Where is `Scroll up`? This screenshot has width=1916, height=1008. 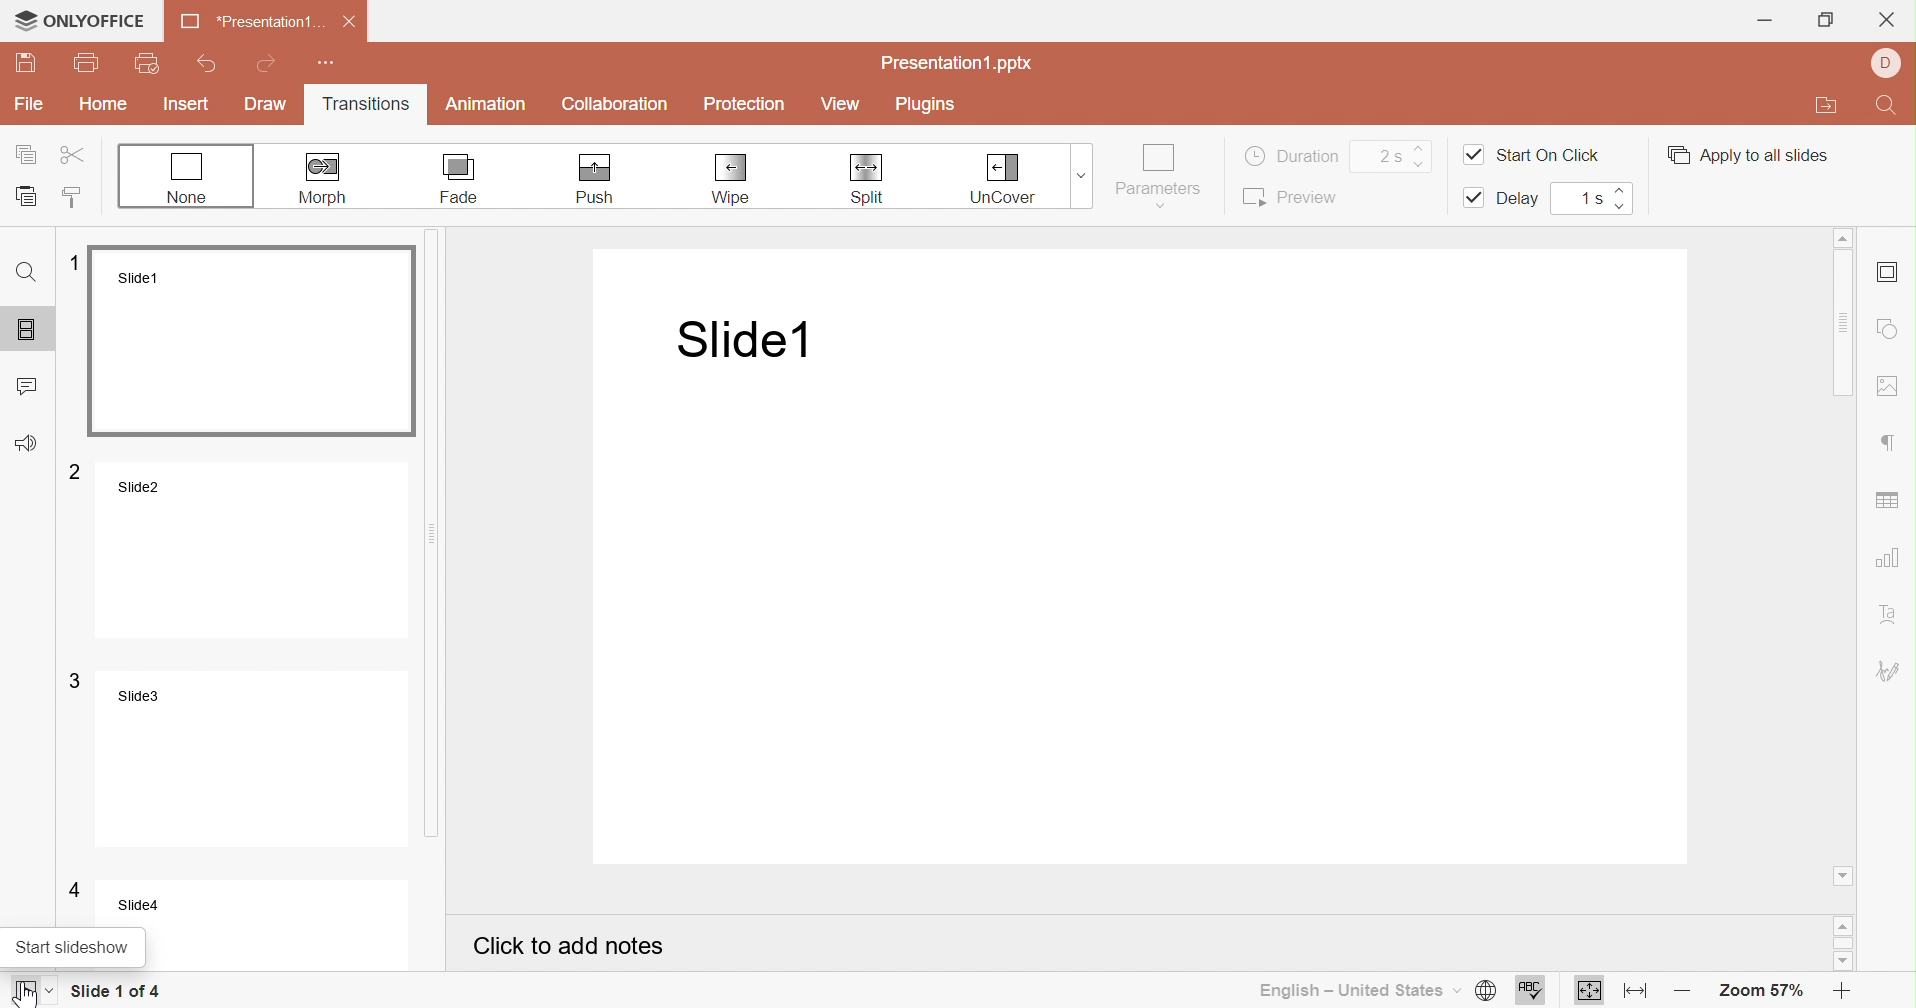
Scroll up is located at coordinates (1843, 929).